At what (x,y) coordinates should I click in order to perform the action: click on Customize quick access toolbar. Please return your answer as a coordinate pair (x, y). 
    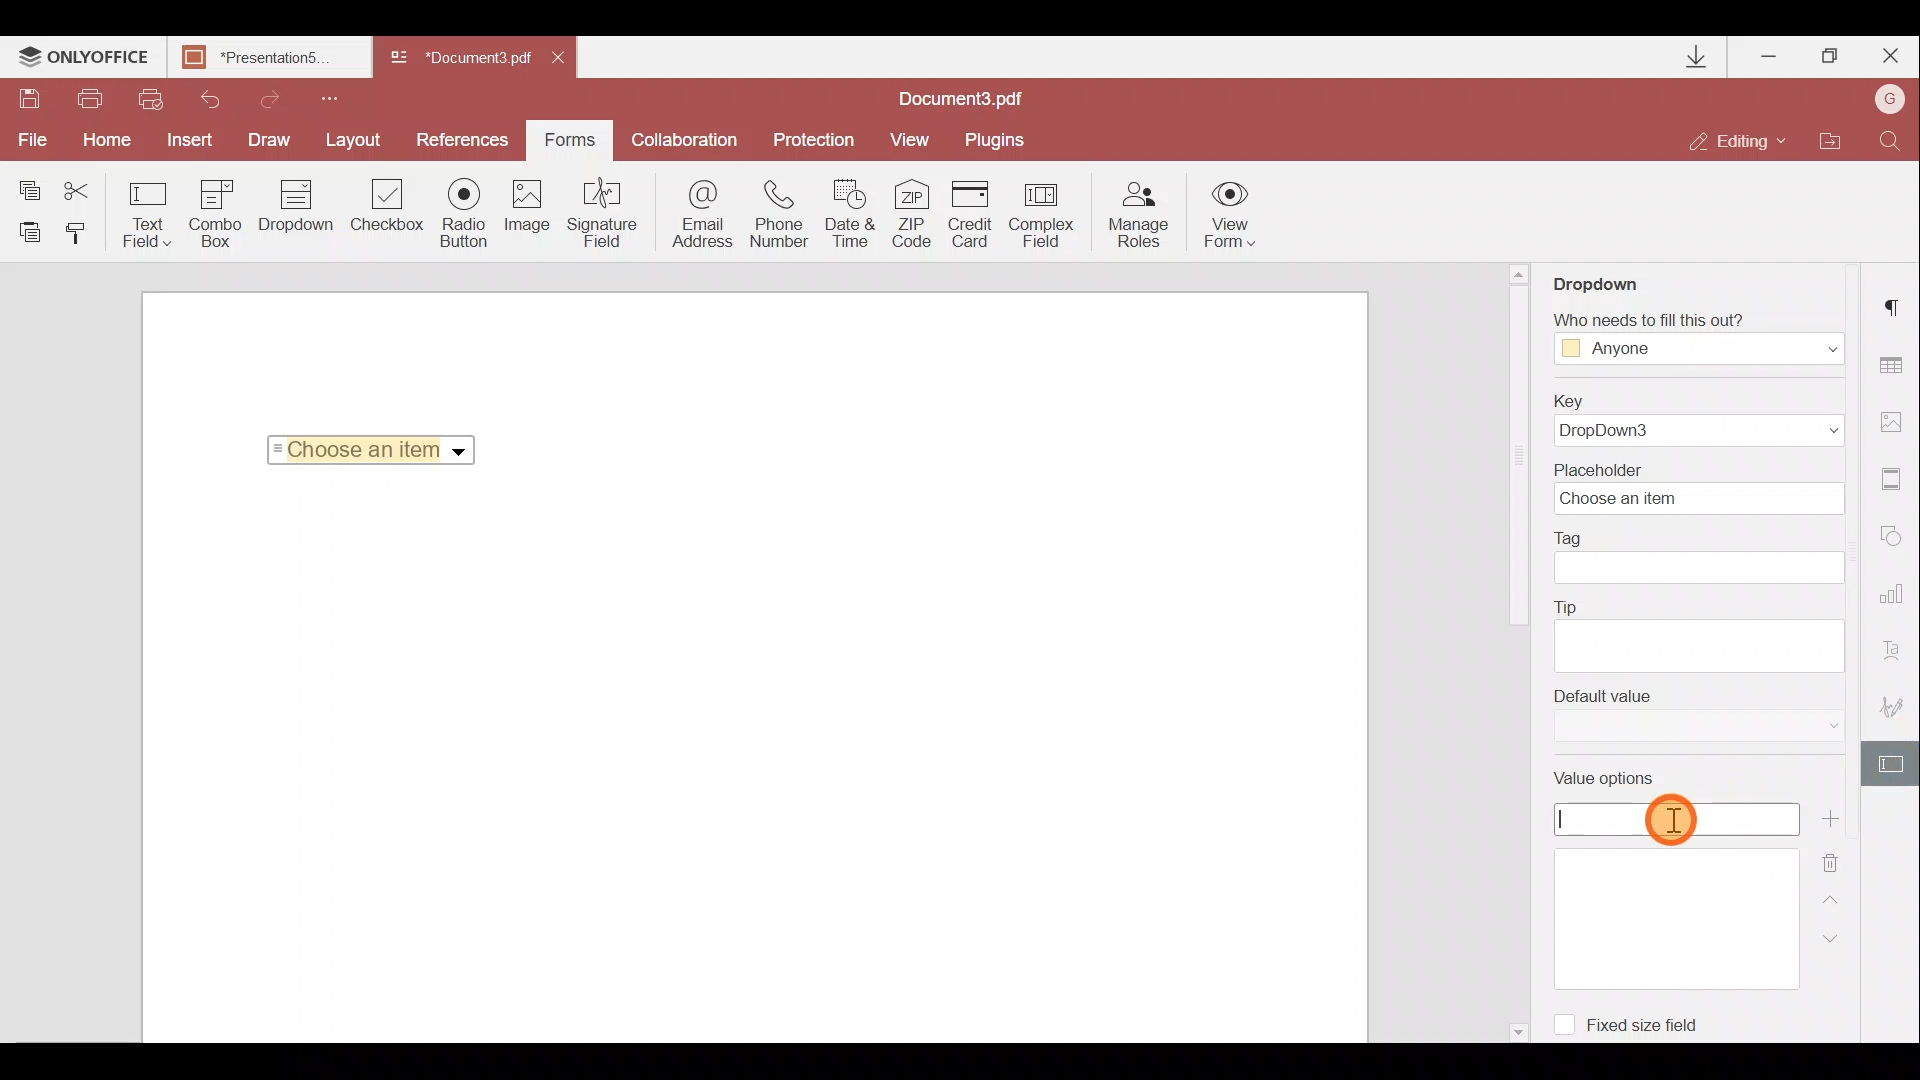
    Looking at the image, I should click on (337, 98).